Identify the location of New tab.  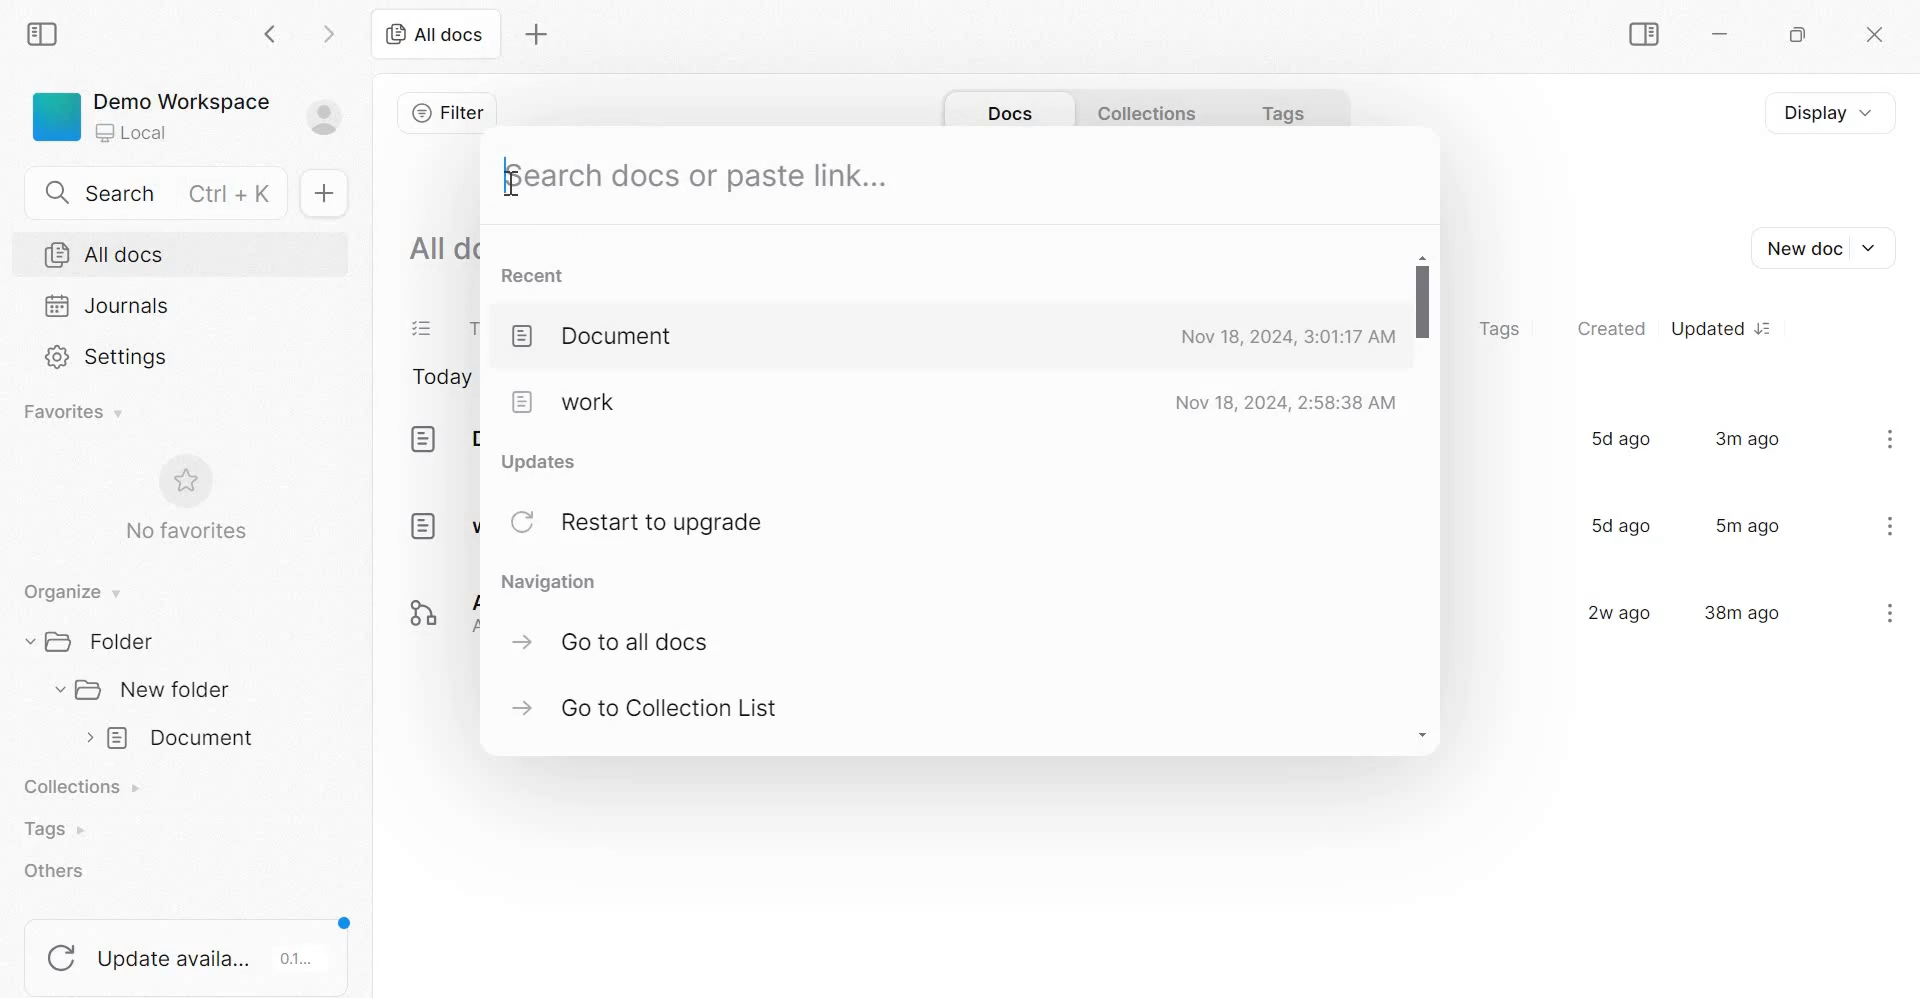
(537, 35).